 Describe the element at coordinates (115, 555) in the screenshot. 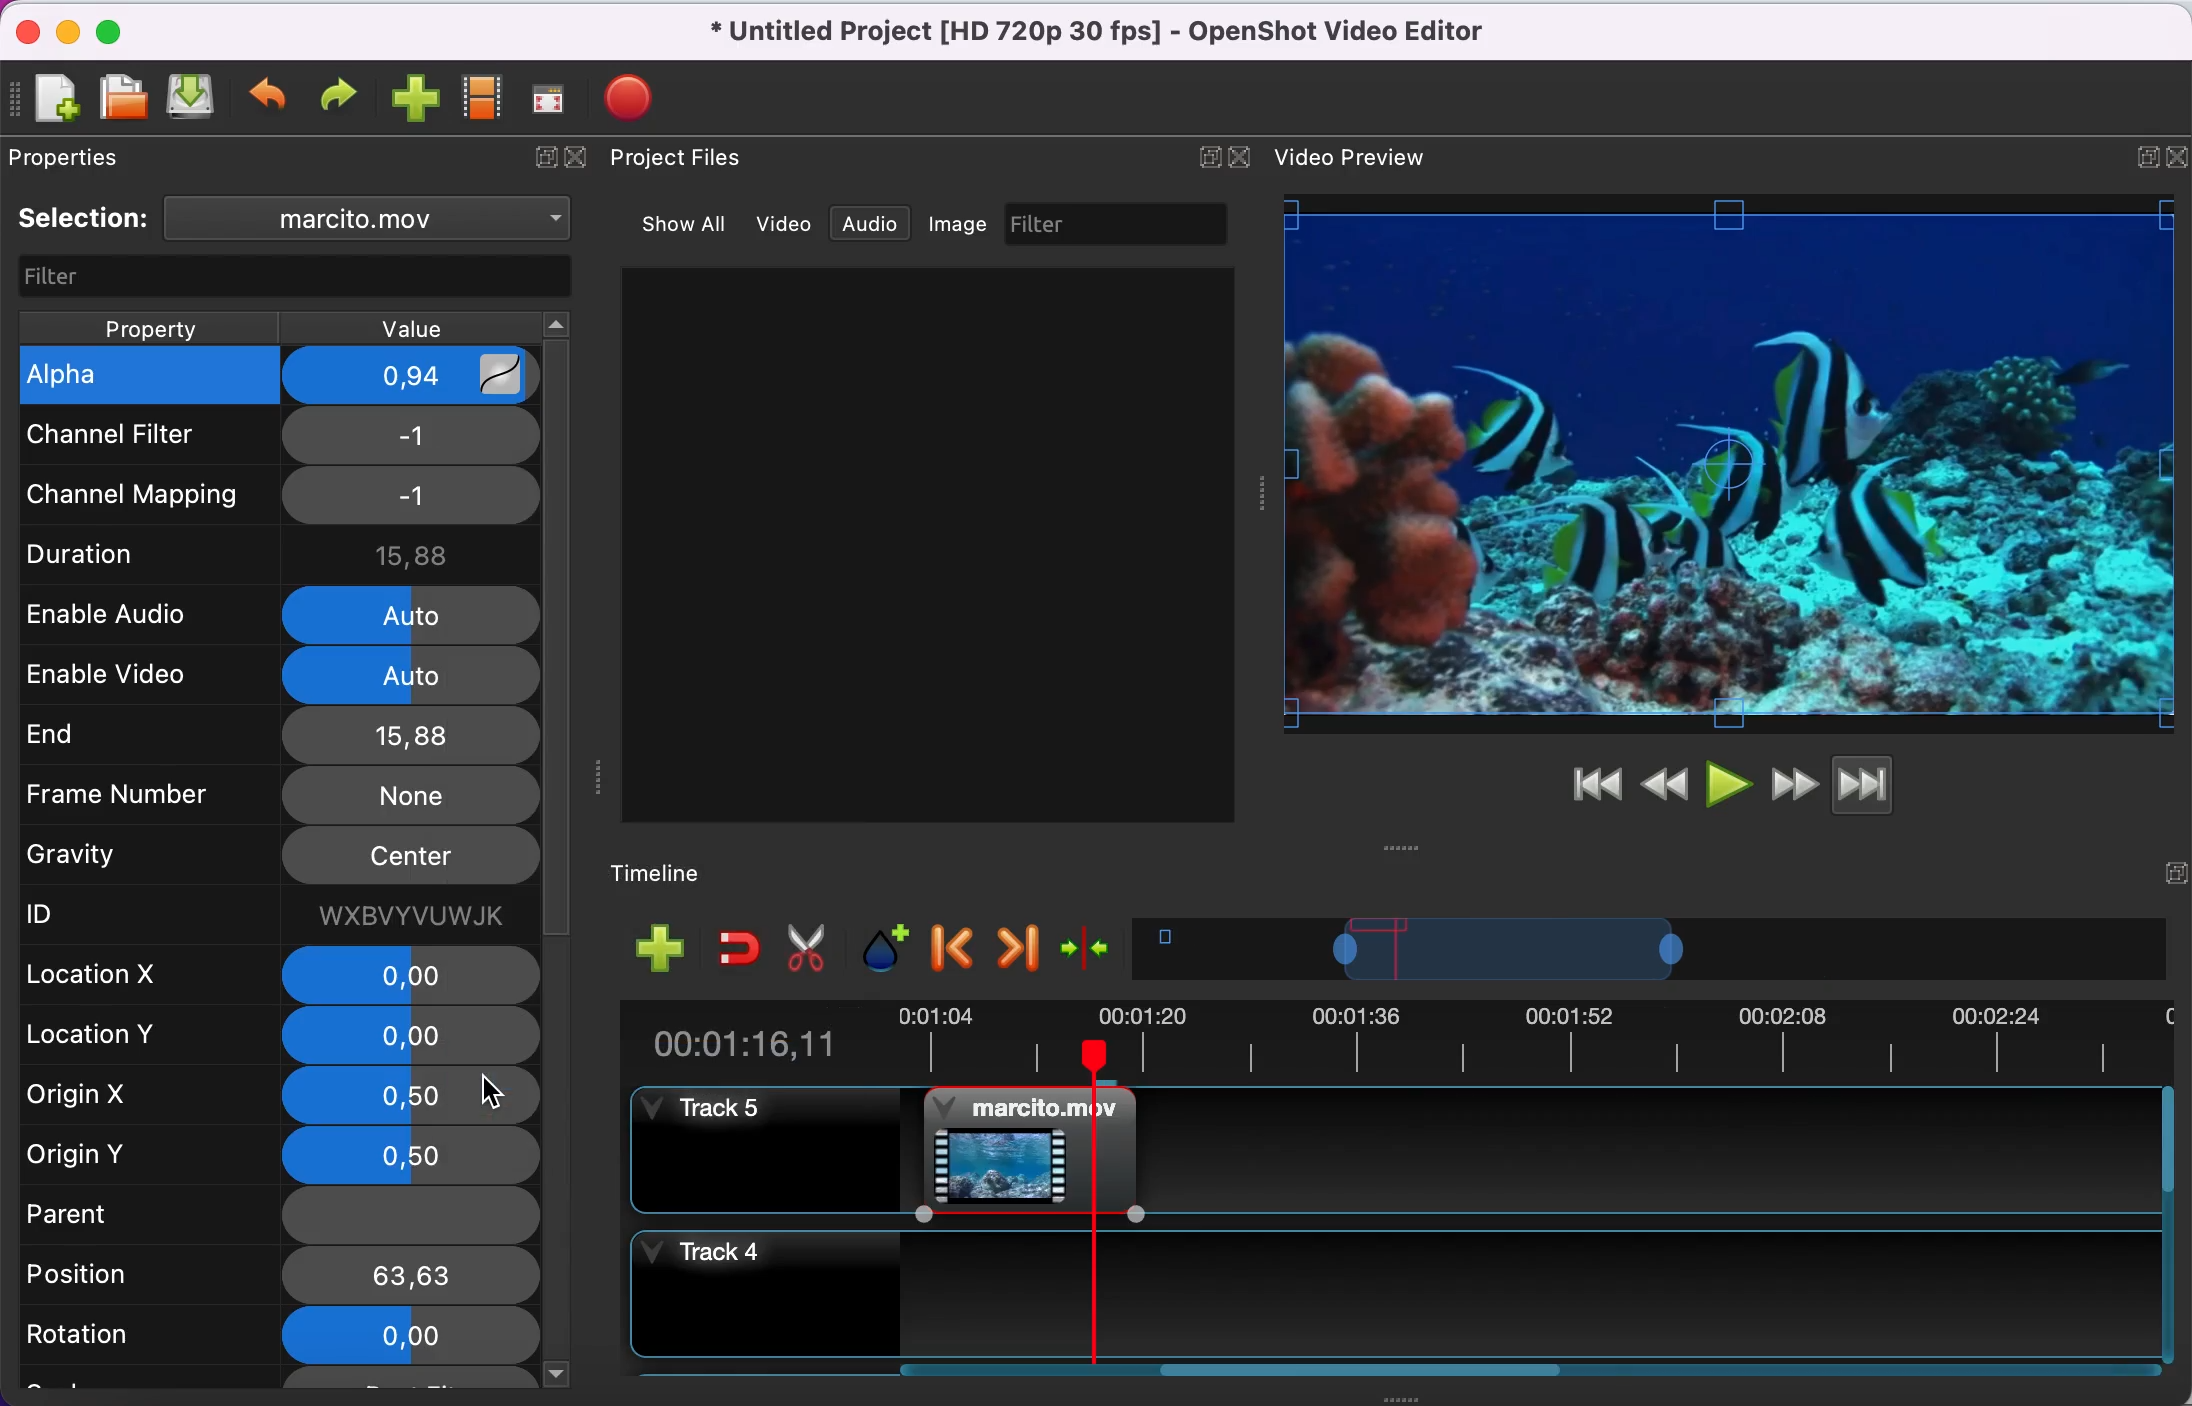

I see `Duration` at that location.